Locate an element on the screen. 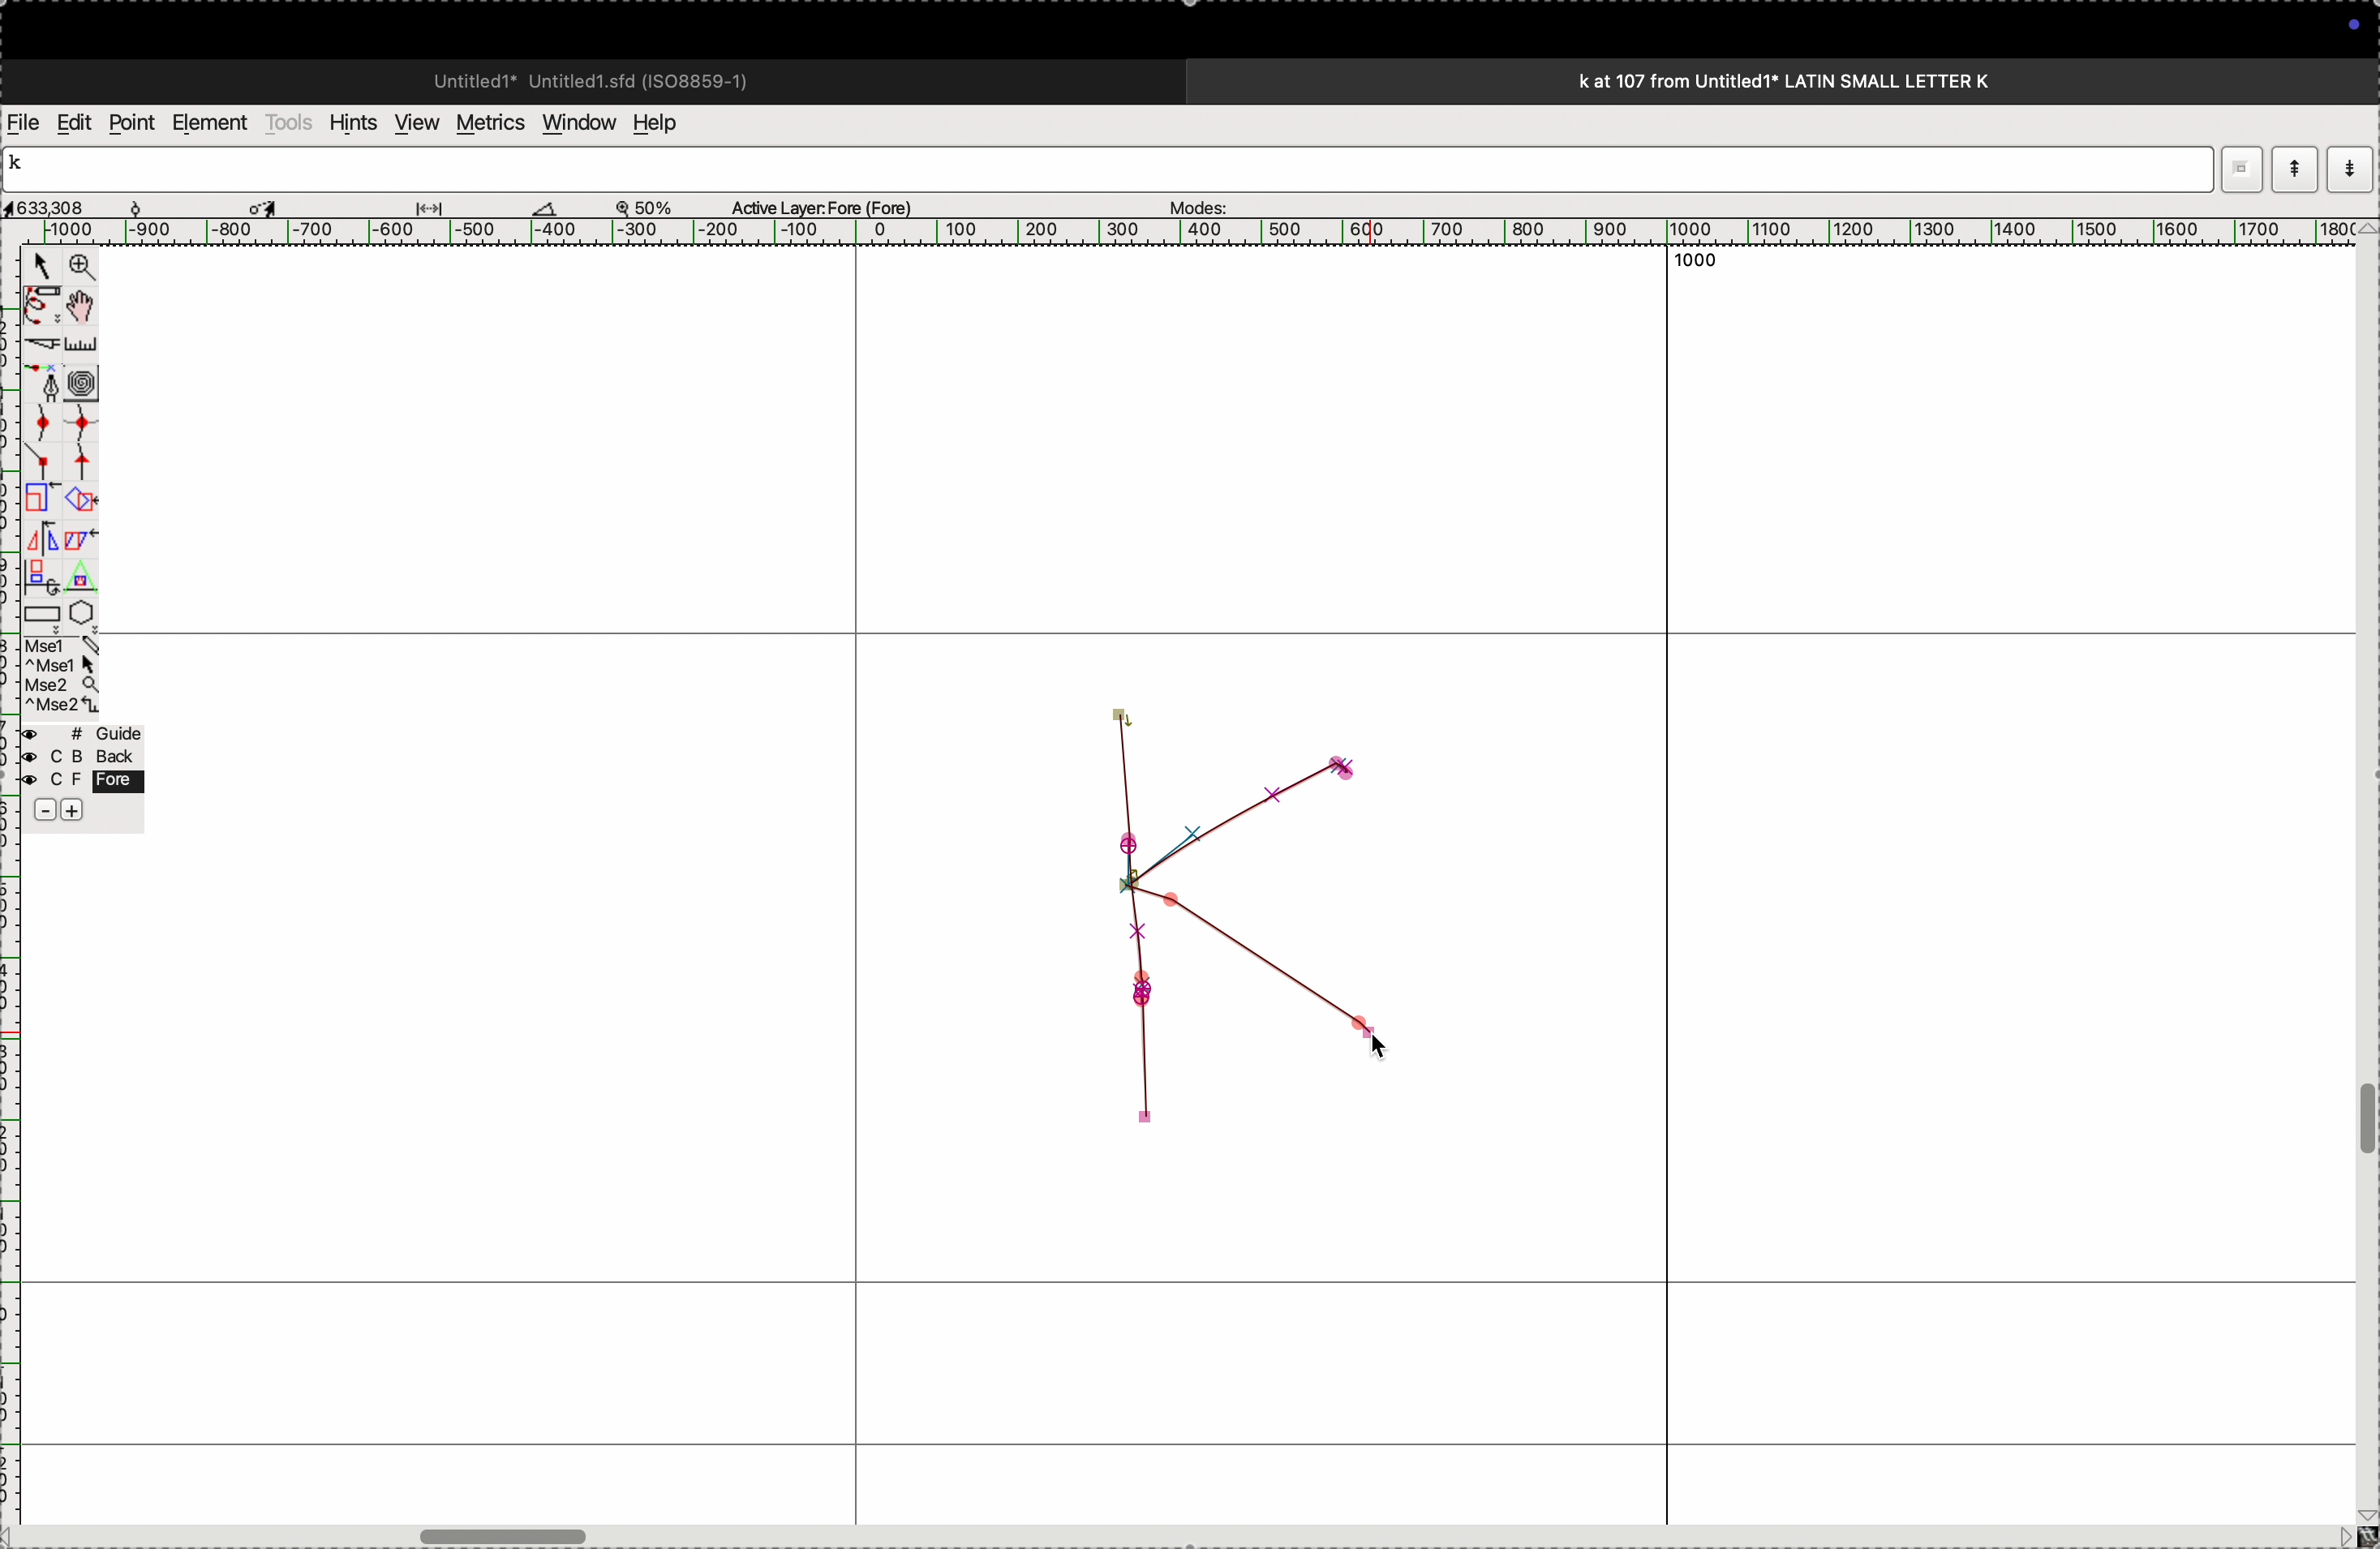 The image size is (2380, 1549). cirlcels is located at coordinates (101, 380).